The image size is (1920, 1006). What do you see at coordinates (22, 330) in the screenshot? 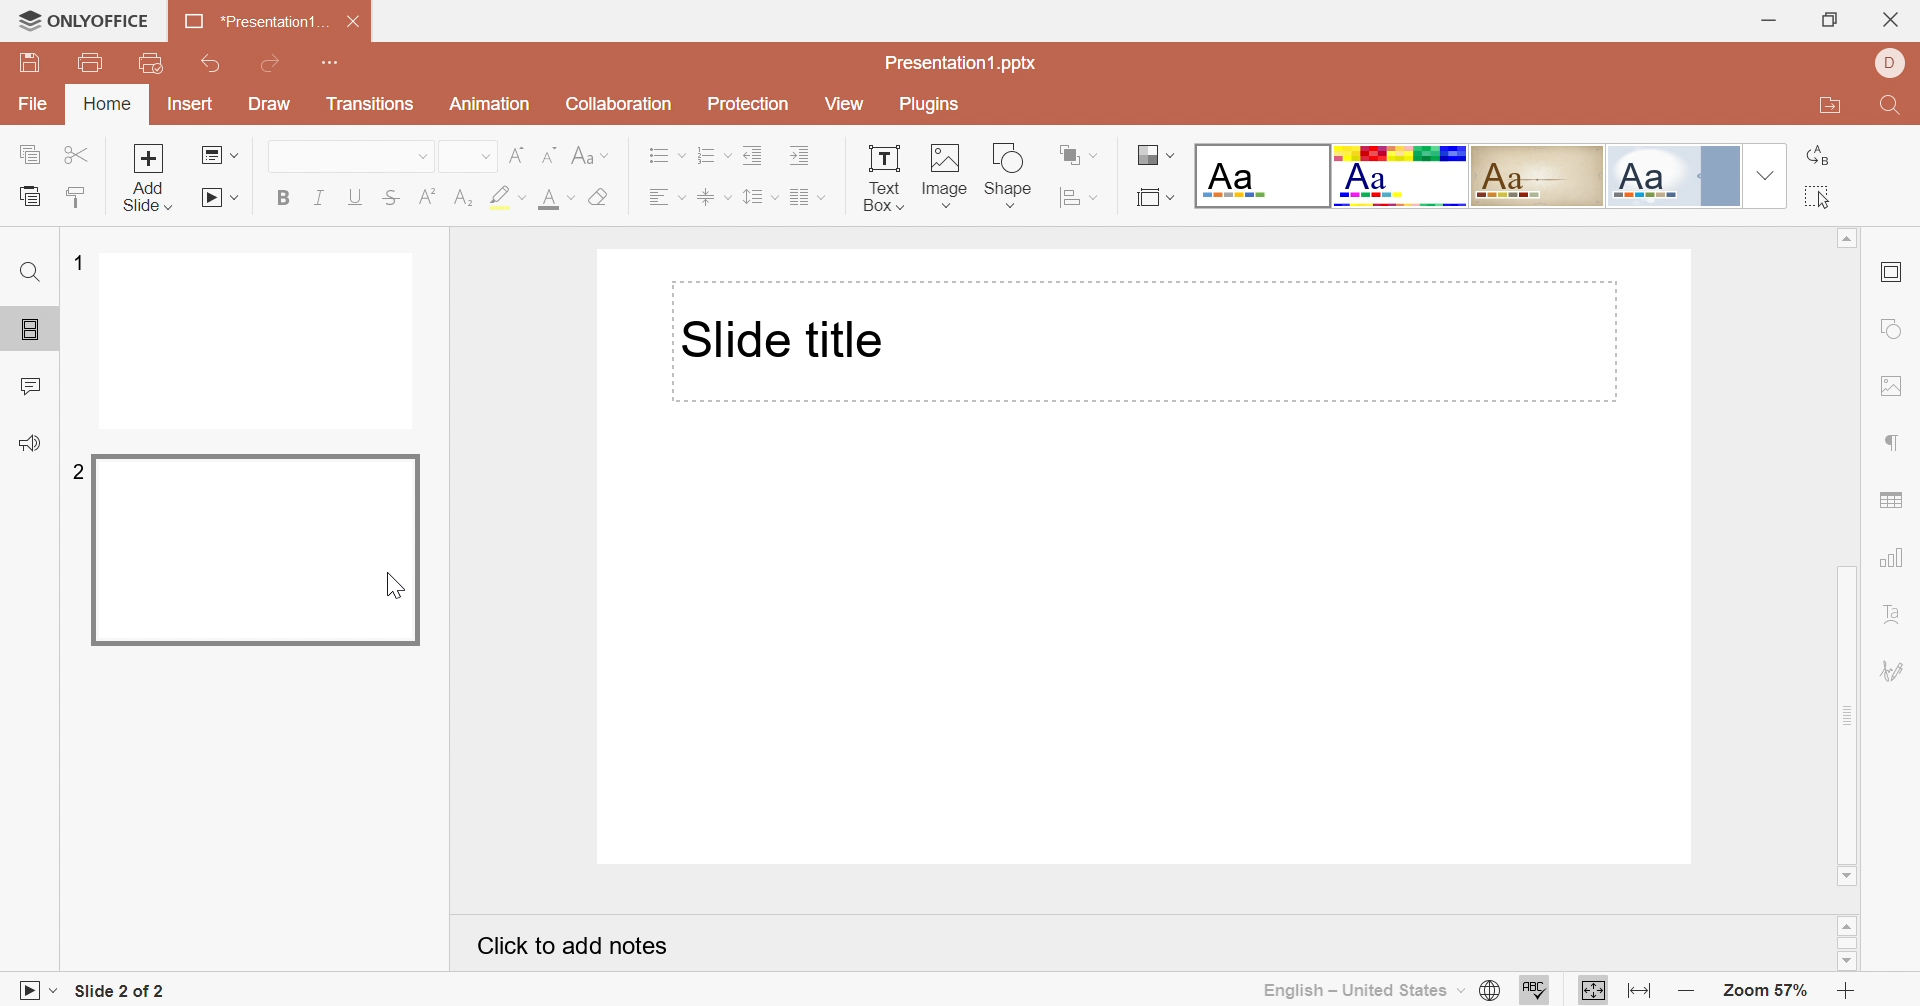
I see `Slides` at bounding box center [22, 330].